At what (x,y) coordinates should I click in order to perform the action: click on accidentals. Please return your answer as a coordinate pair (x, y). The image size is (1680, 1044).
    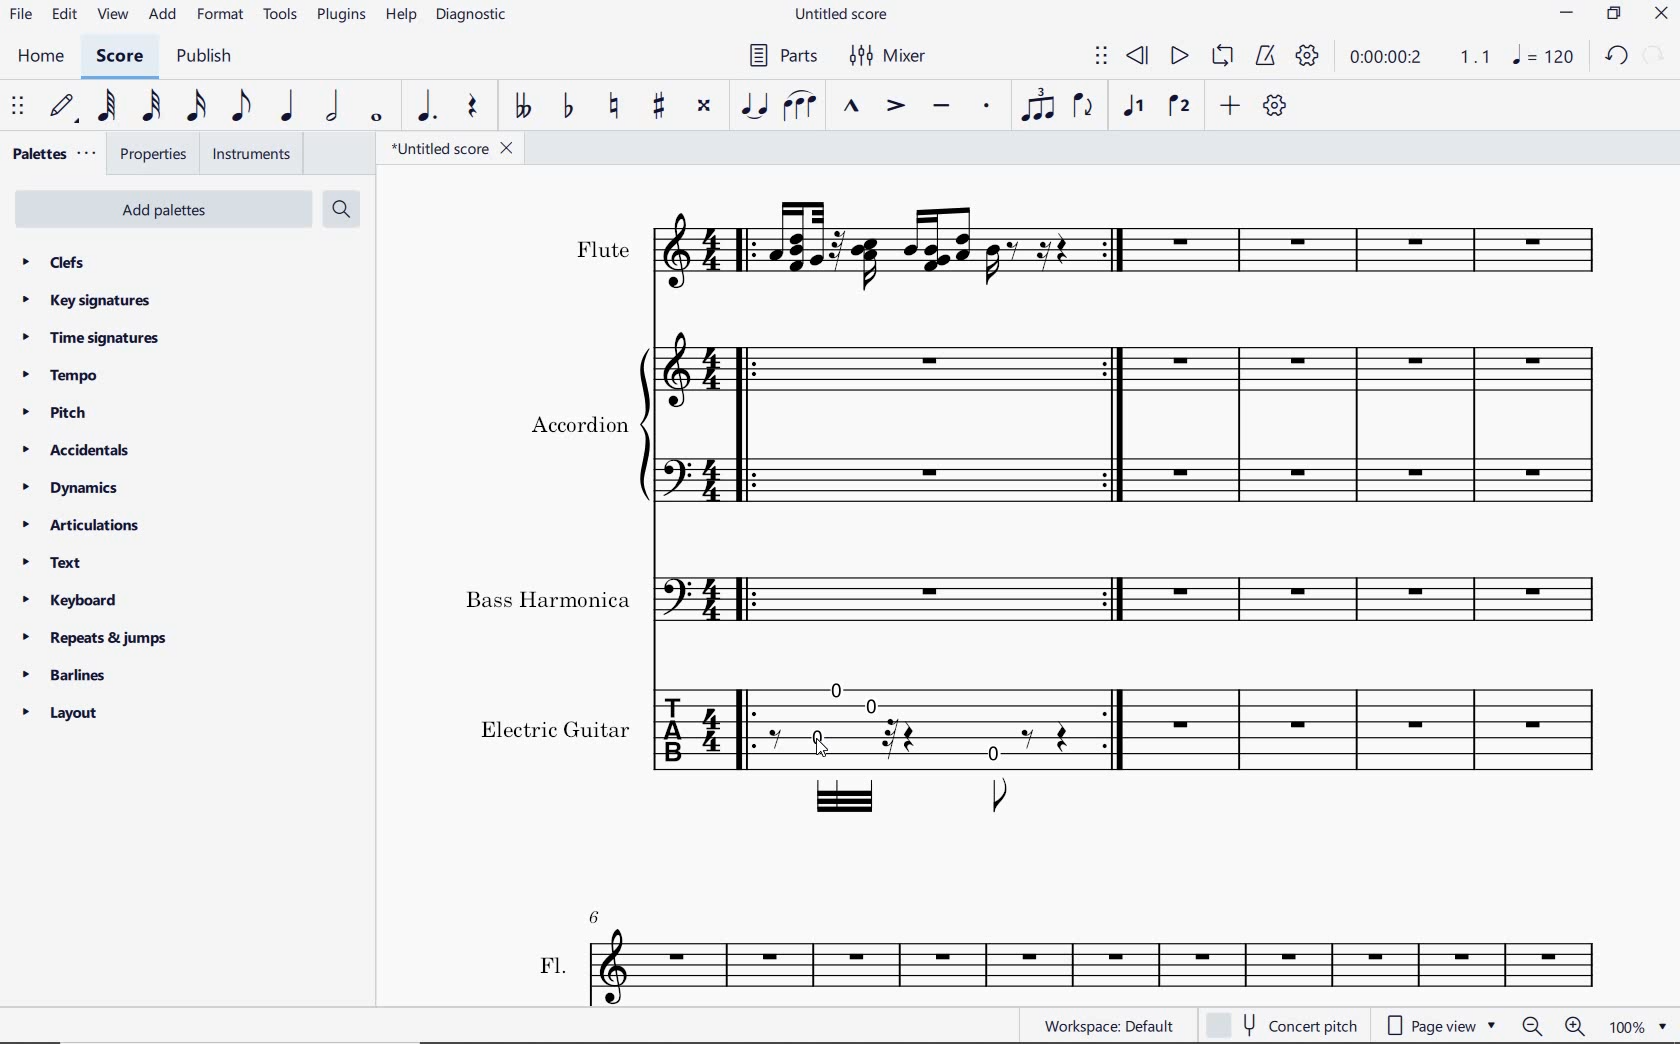
    Looking at the image, I should click on (77, 448).